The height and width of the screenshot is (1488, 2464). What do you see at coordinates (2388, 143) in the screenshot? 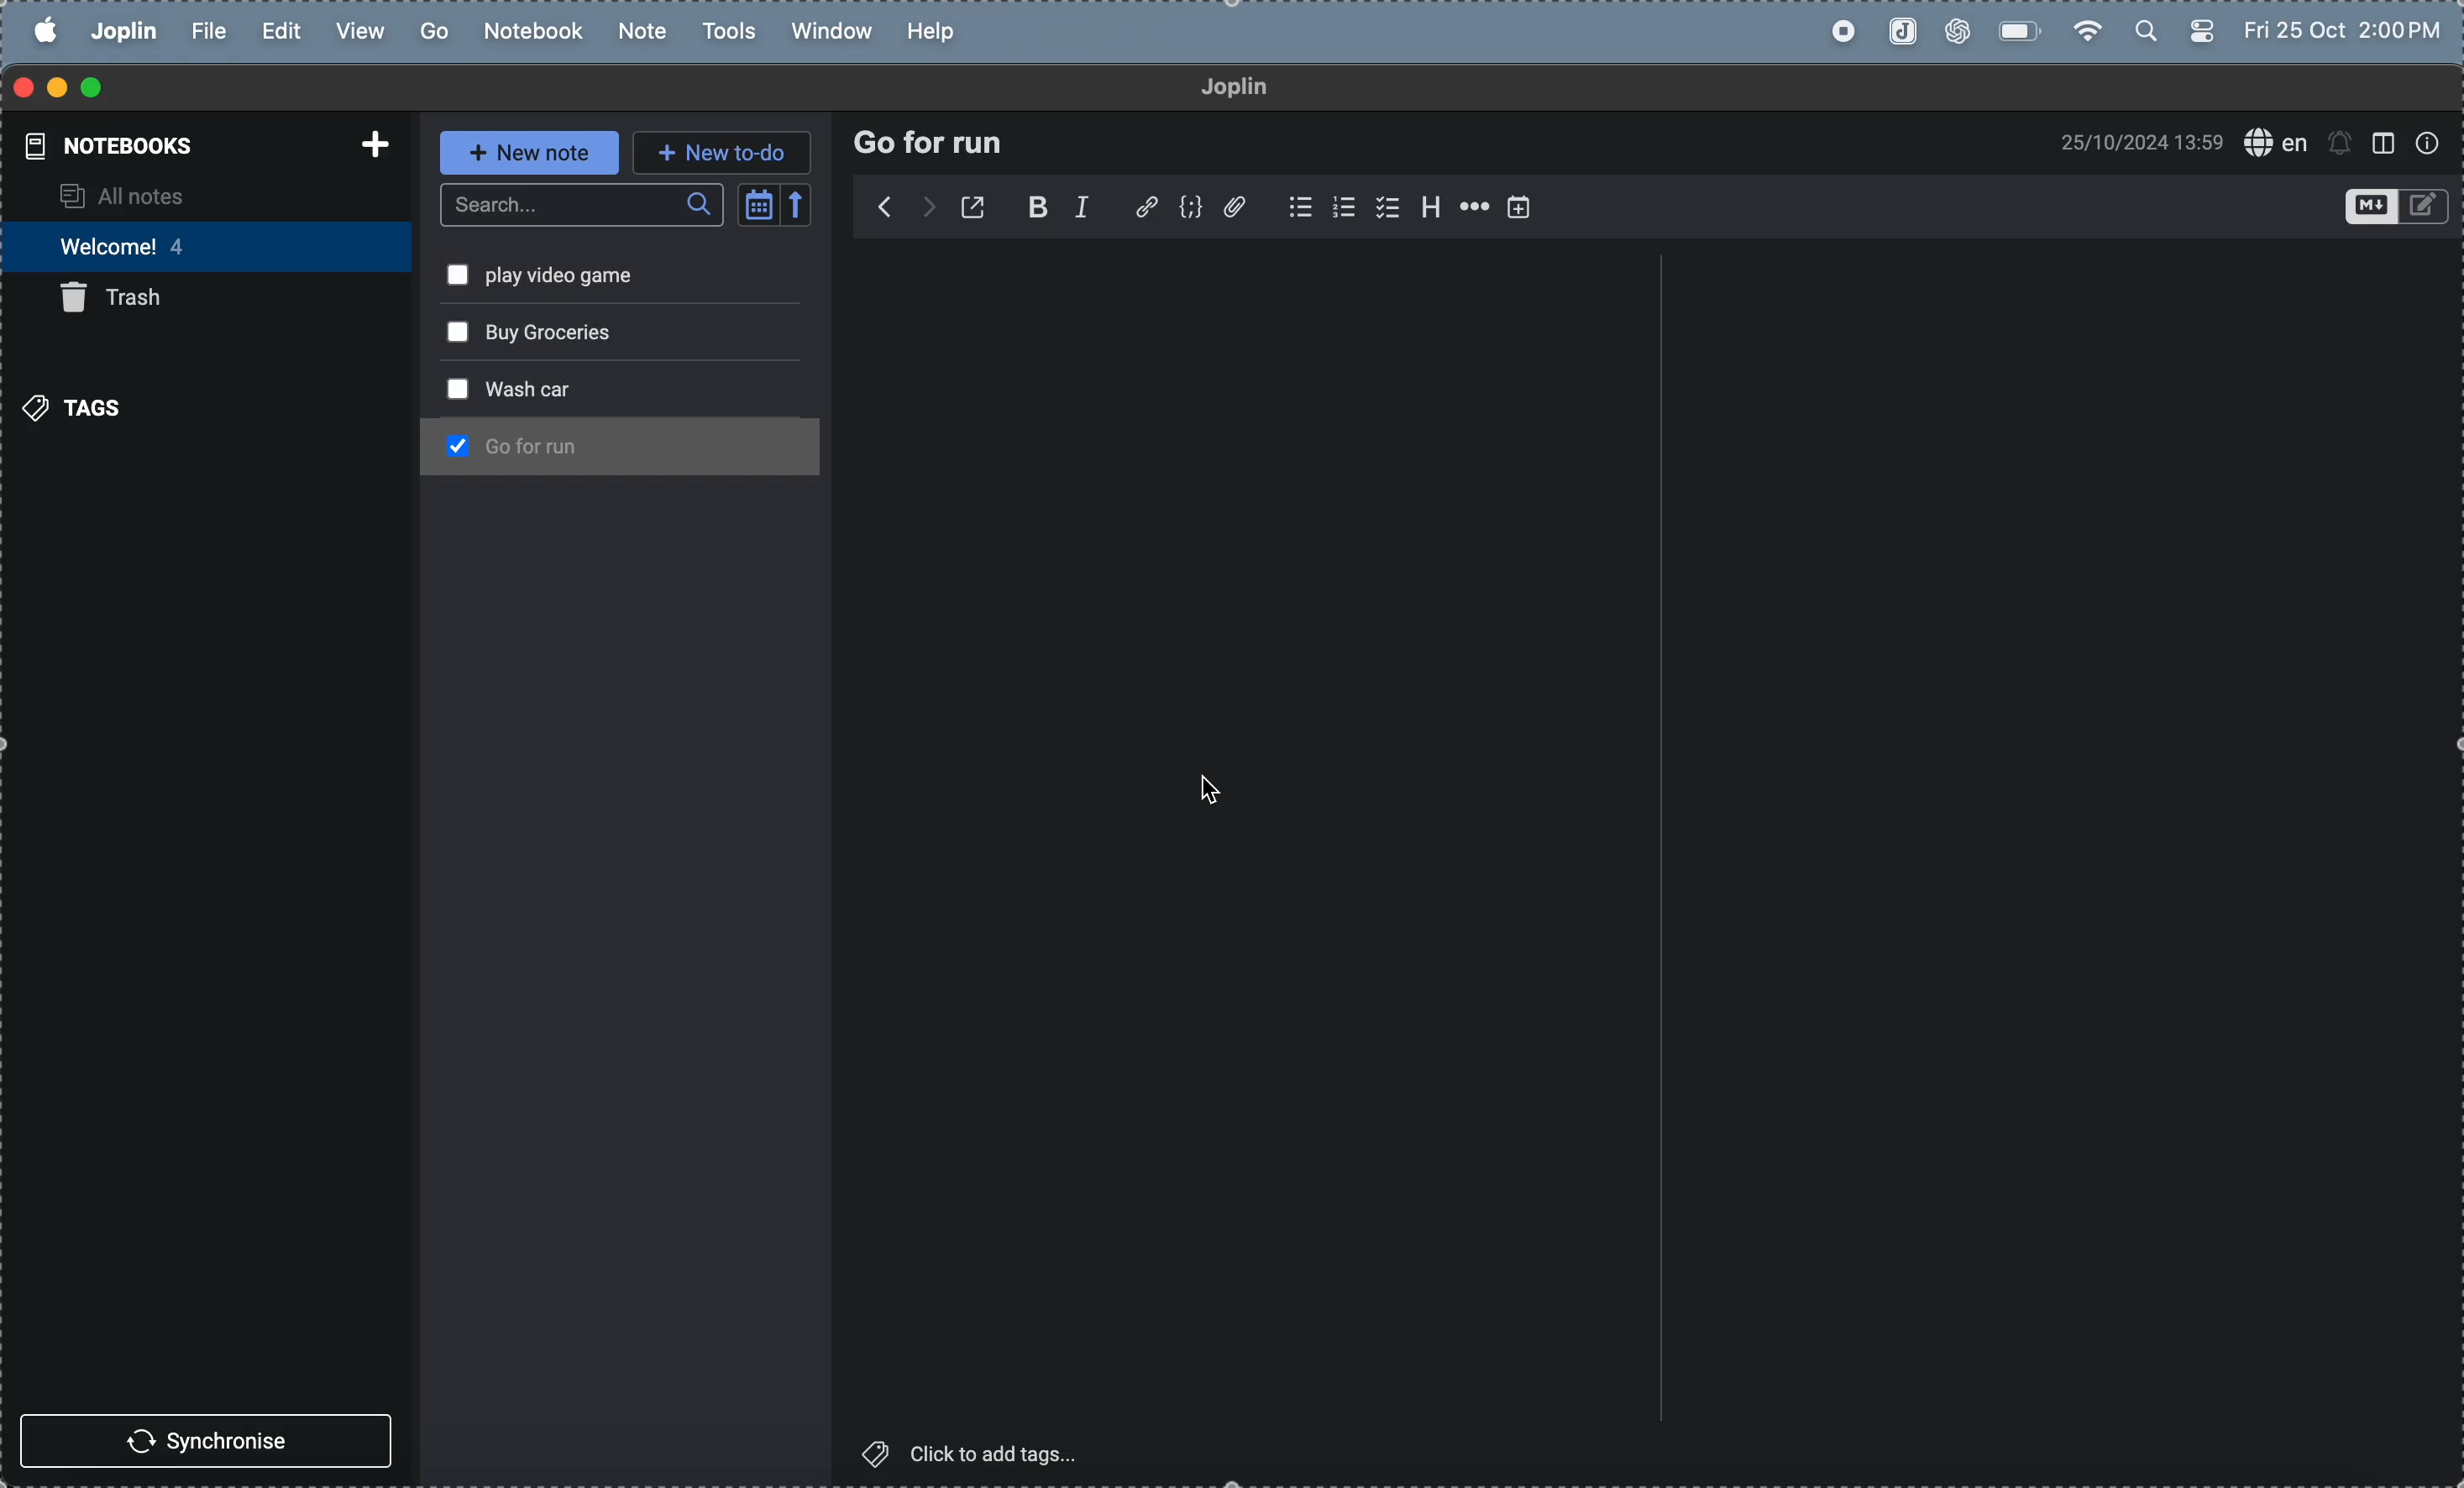
I see `window` at bounding box center [2388, 143].